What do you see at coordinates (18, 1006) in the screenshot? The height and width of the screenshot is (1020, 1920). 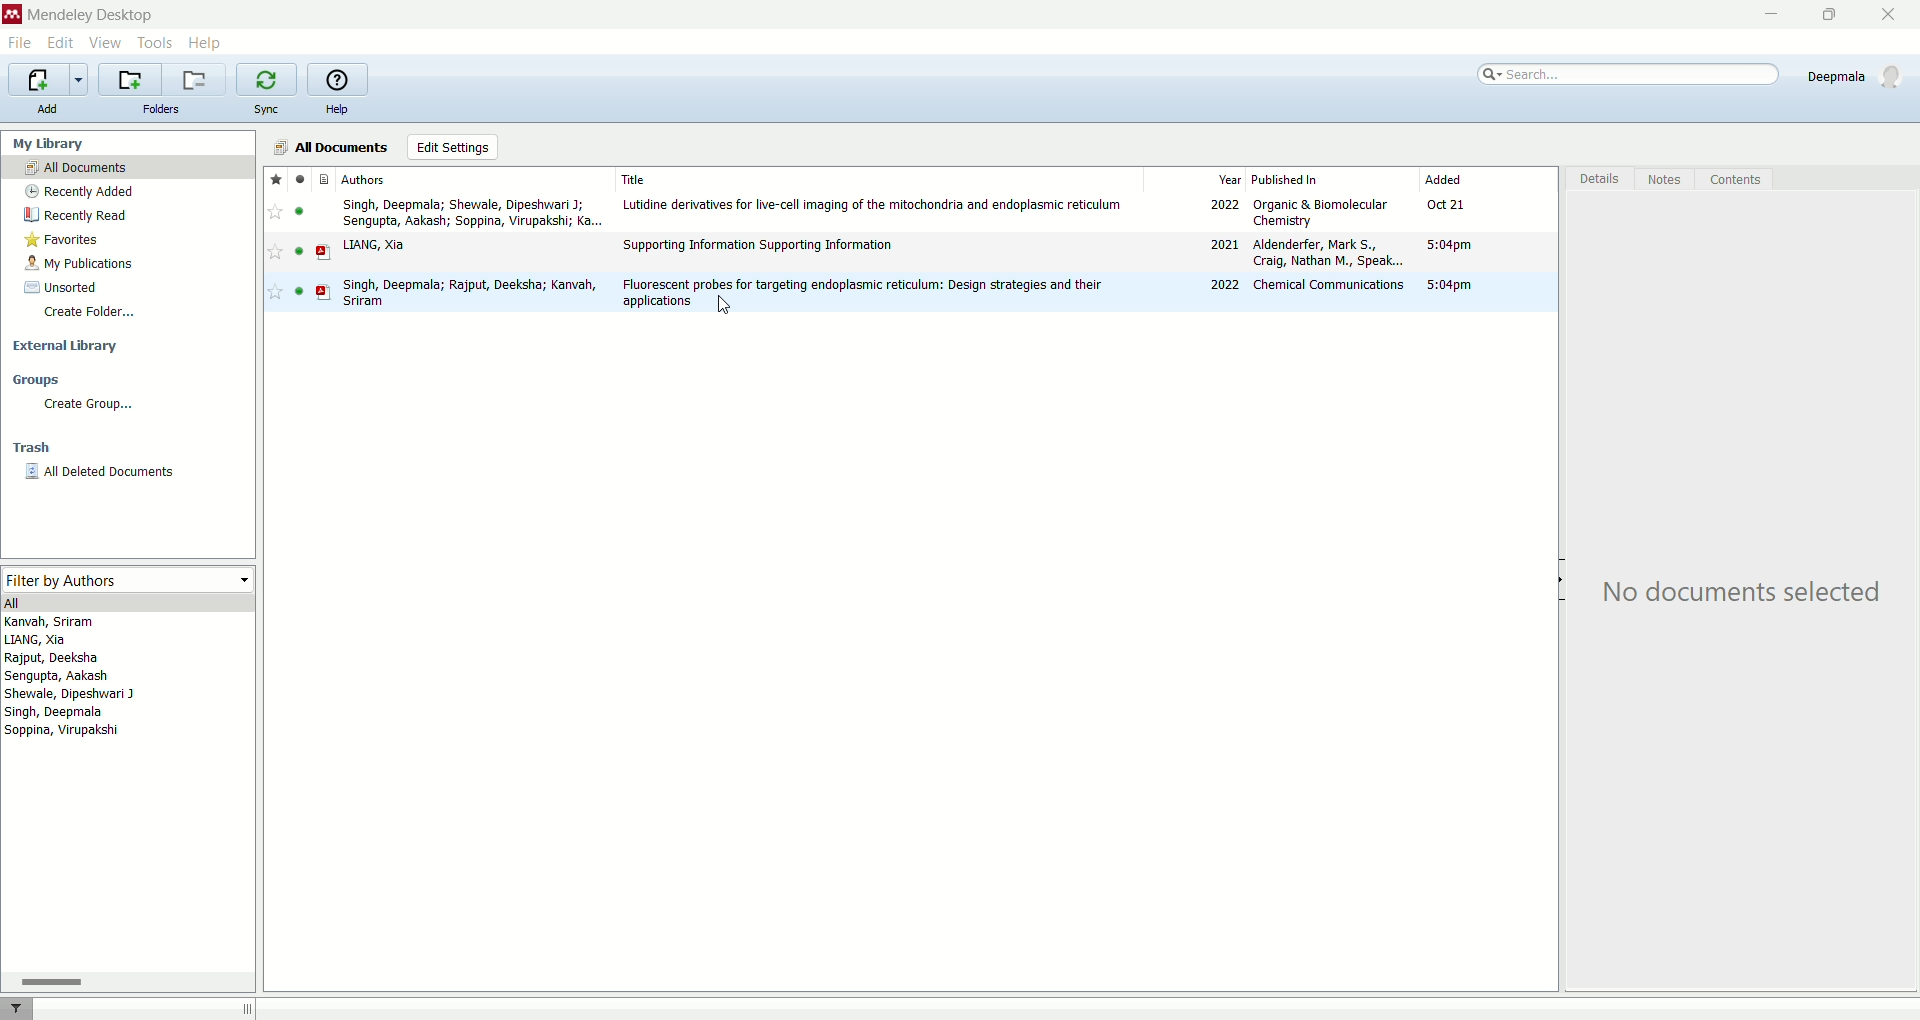 I see `filter` at bounding box center [18, 1006].